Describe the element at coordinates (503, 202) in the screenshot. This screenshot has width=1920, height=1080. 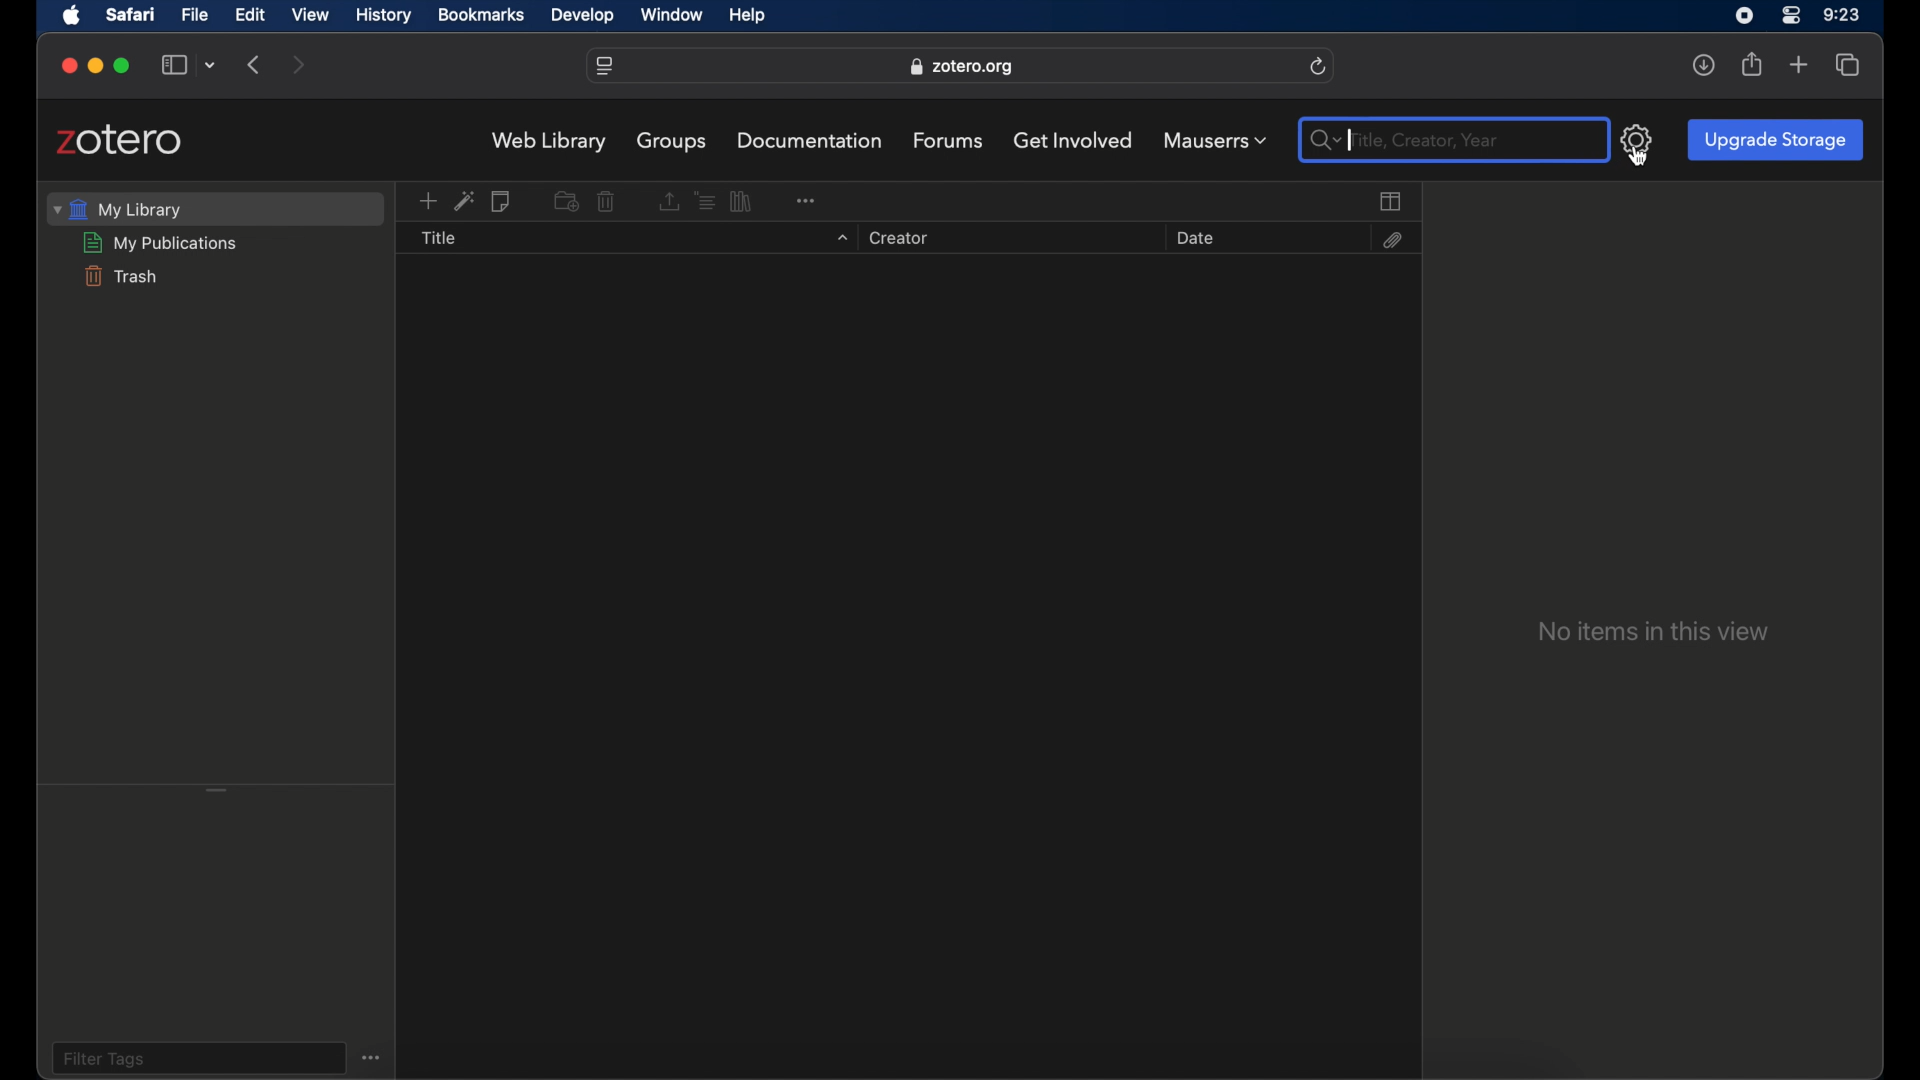
I see `new standalone note` at that location.